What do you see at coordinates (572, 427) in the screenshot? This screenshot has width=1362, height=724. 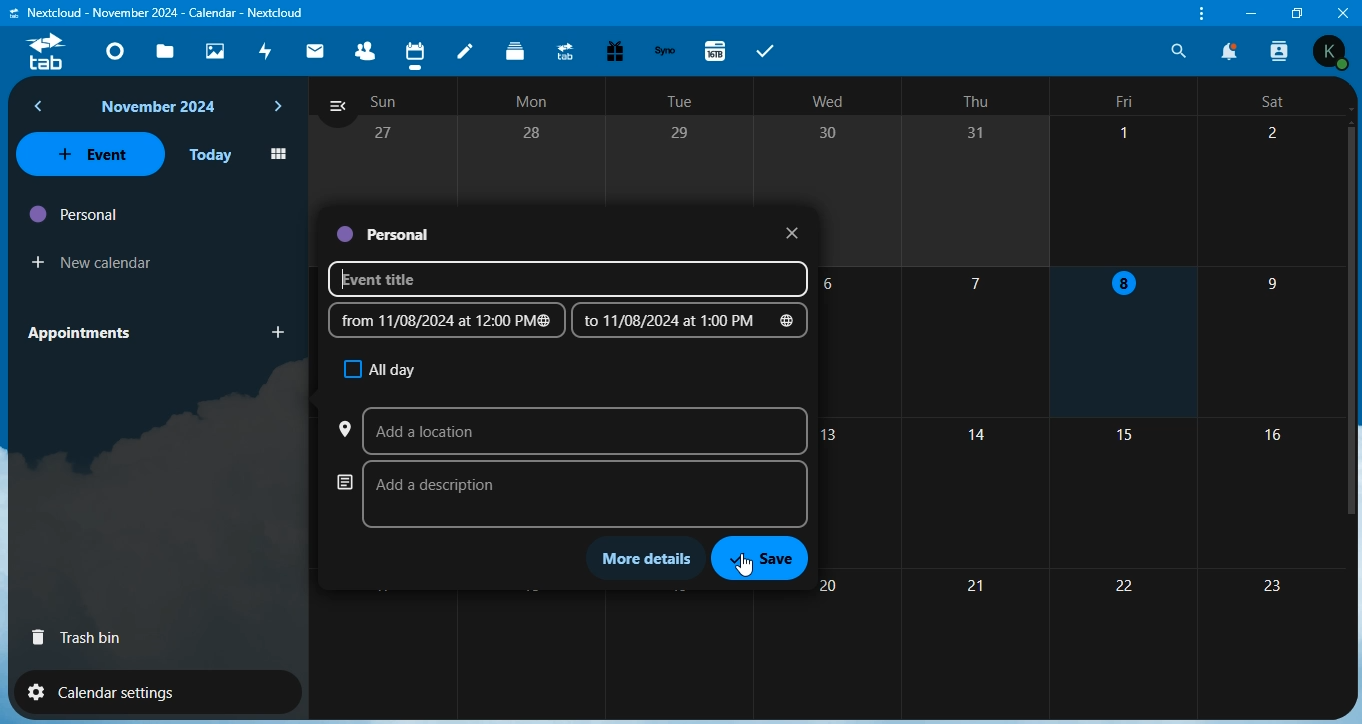 I see `add a location` at bounding box center [572, 427].